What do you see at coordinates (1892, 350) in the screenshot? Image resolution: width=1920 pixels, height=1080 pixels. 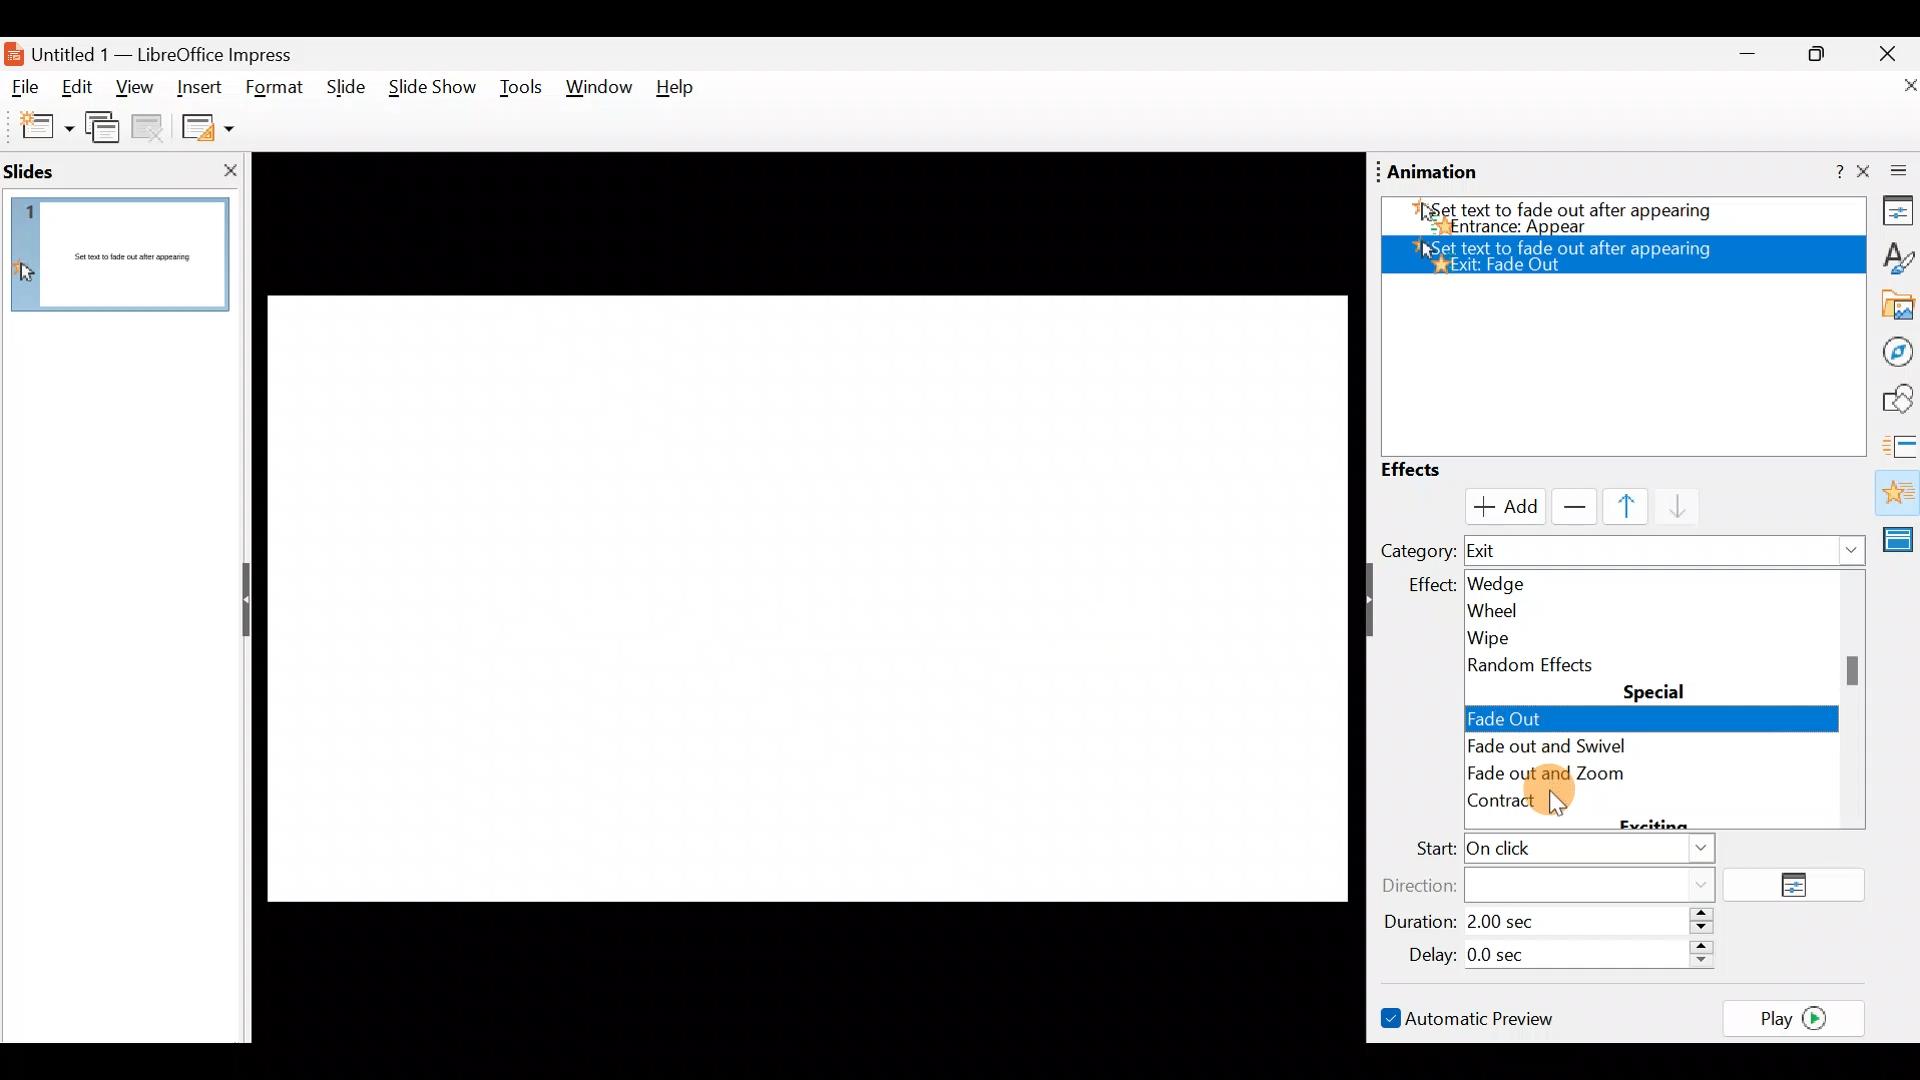 I see `Navigator` at bounding box center [1892, 350].